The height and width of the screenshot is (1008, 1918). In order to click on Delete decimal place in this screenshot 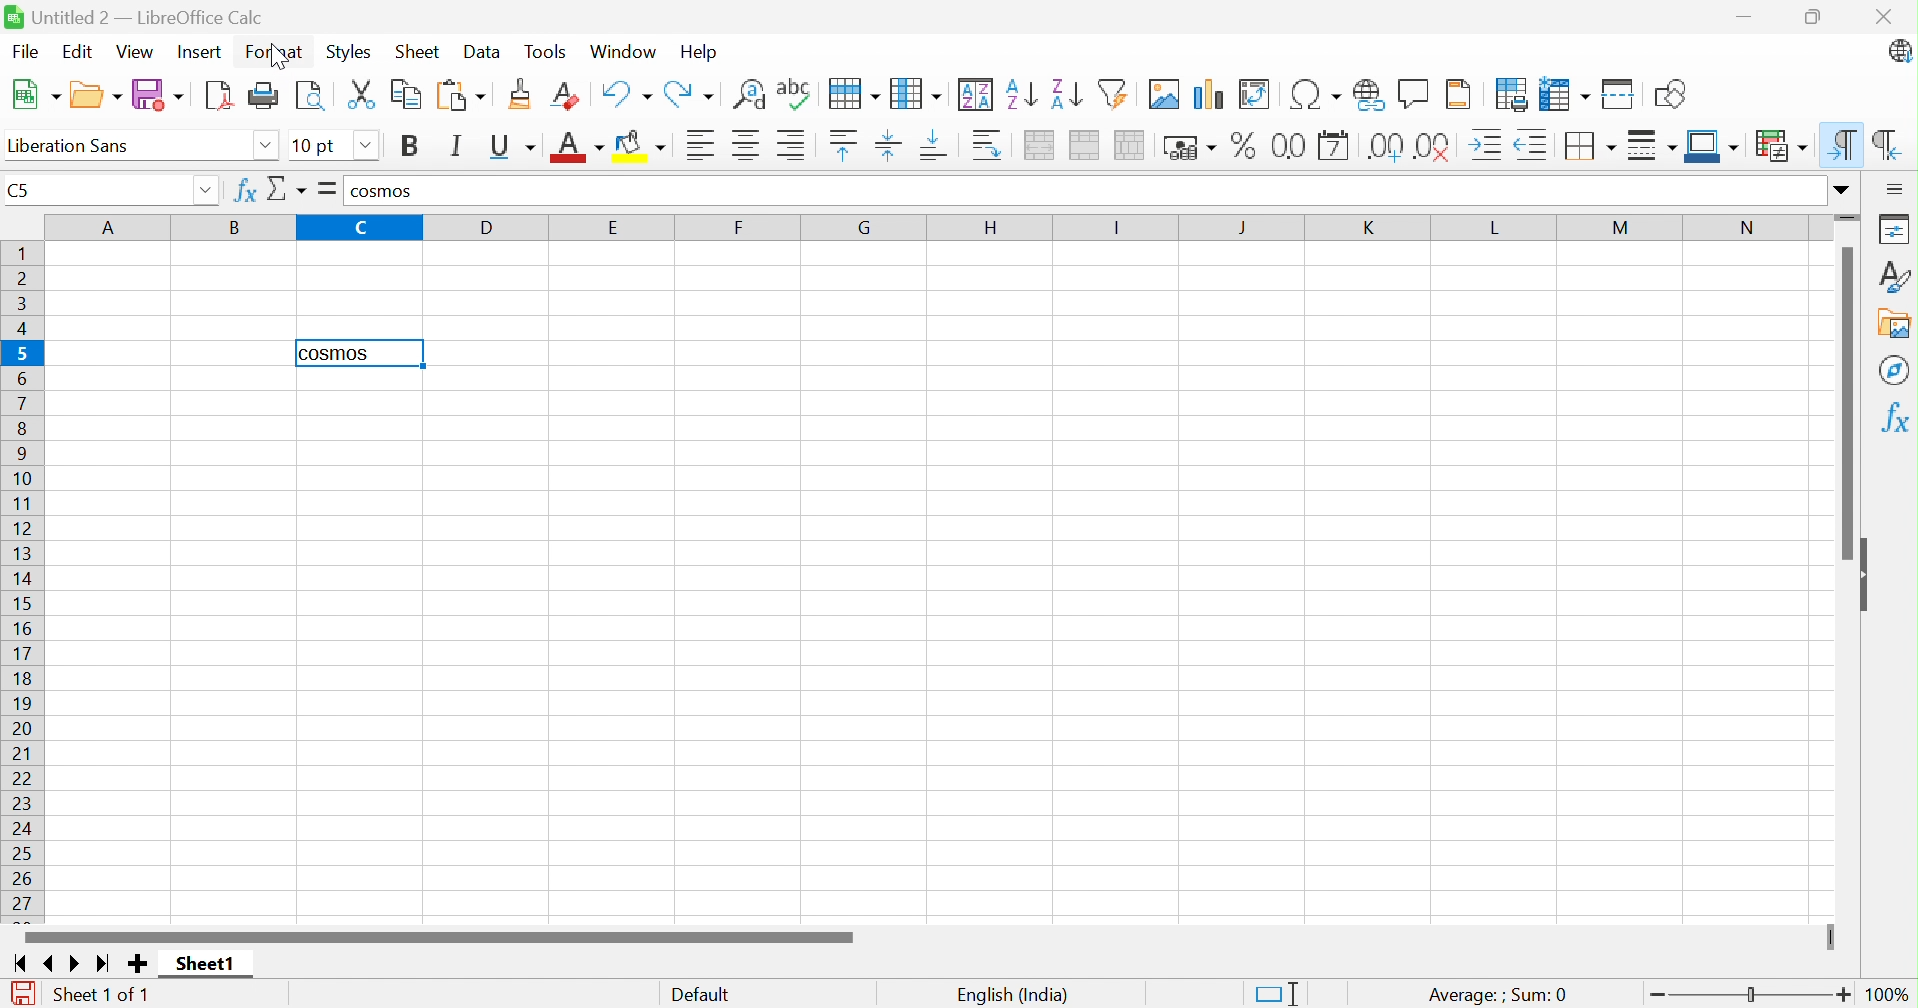, I will do `click(1435, 149)`.